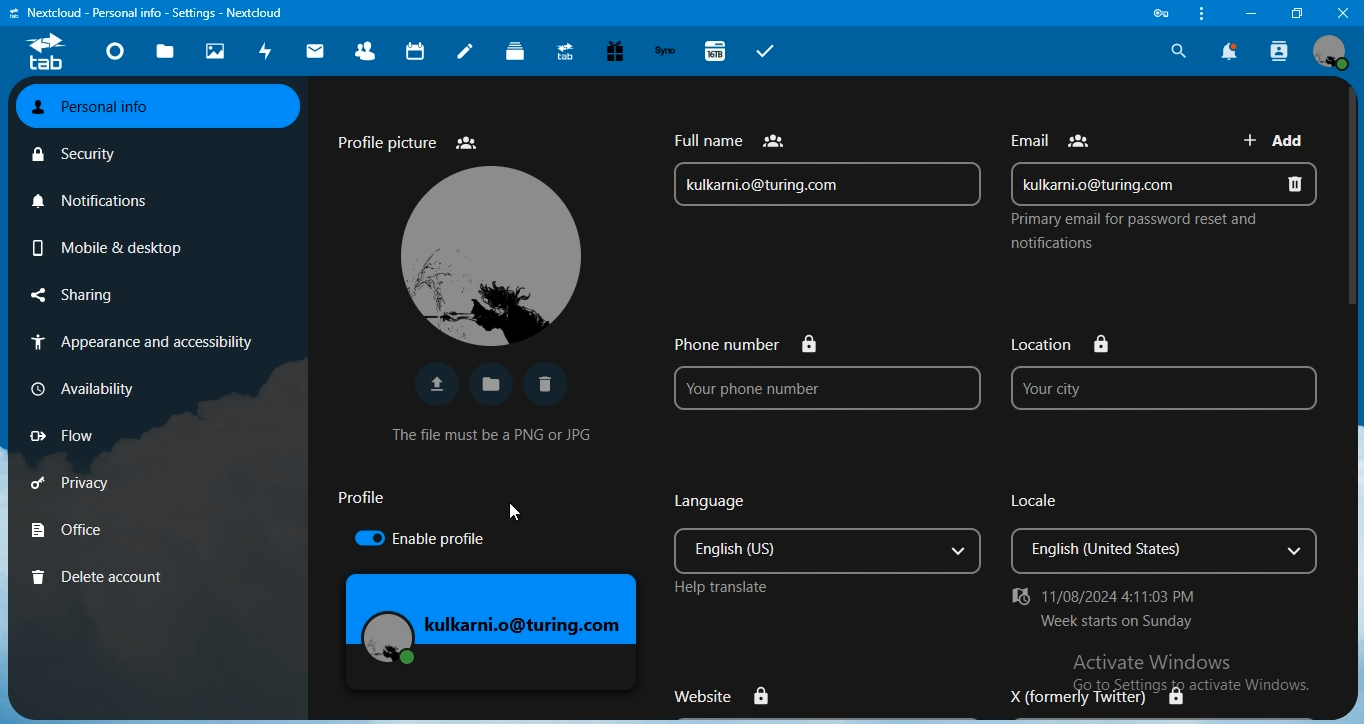 The image size is (1364, 724). Describe the element at coordinates (83, 386) in the screenshot. I see `availbility` at that location.